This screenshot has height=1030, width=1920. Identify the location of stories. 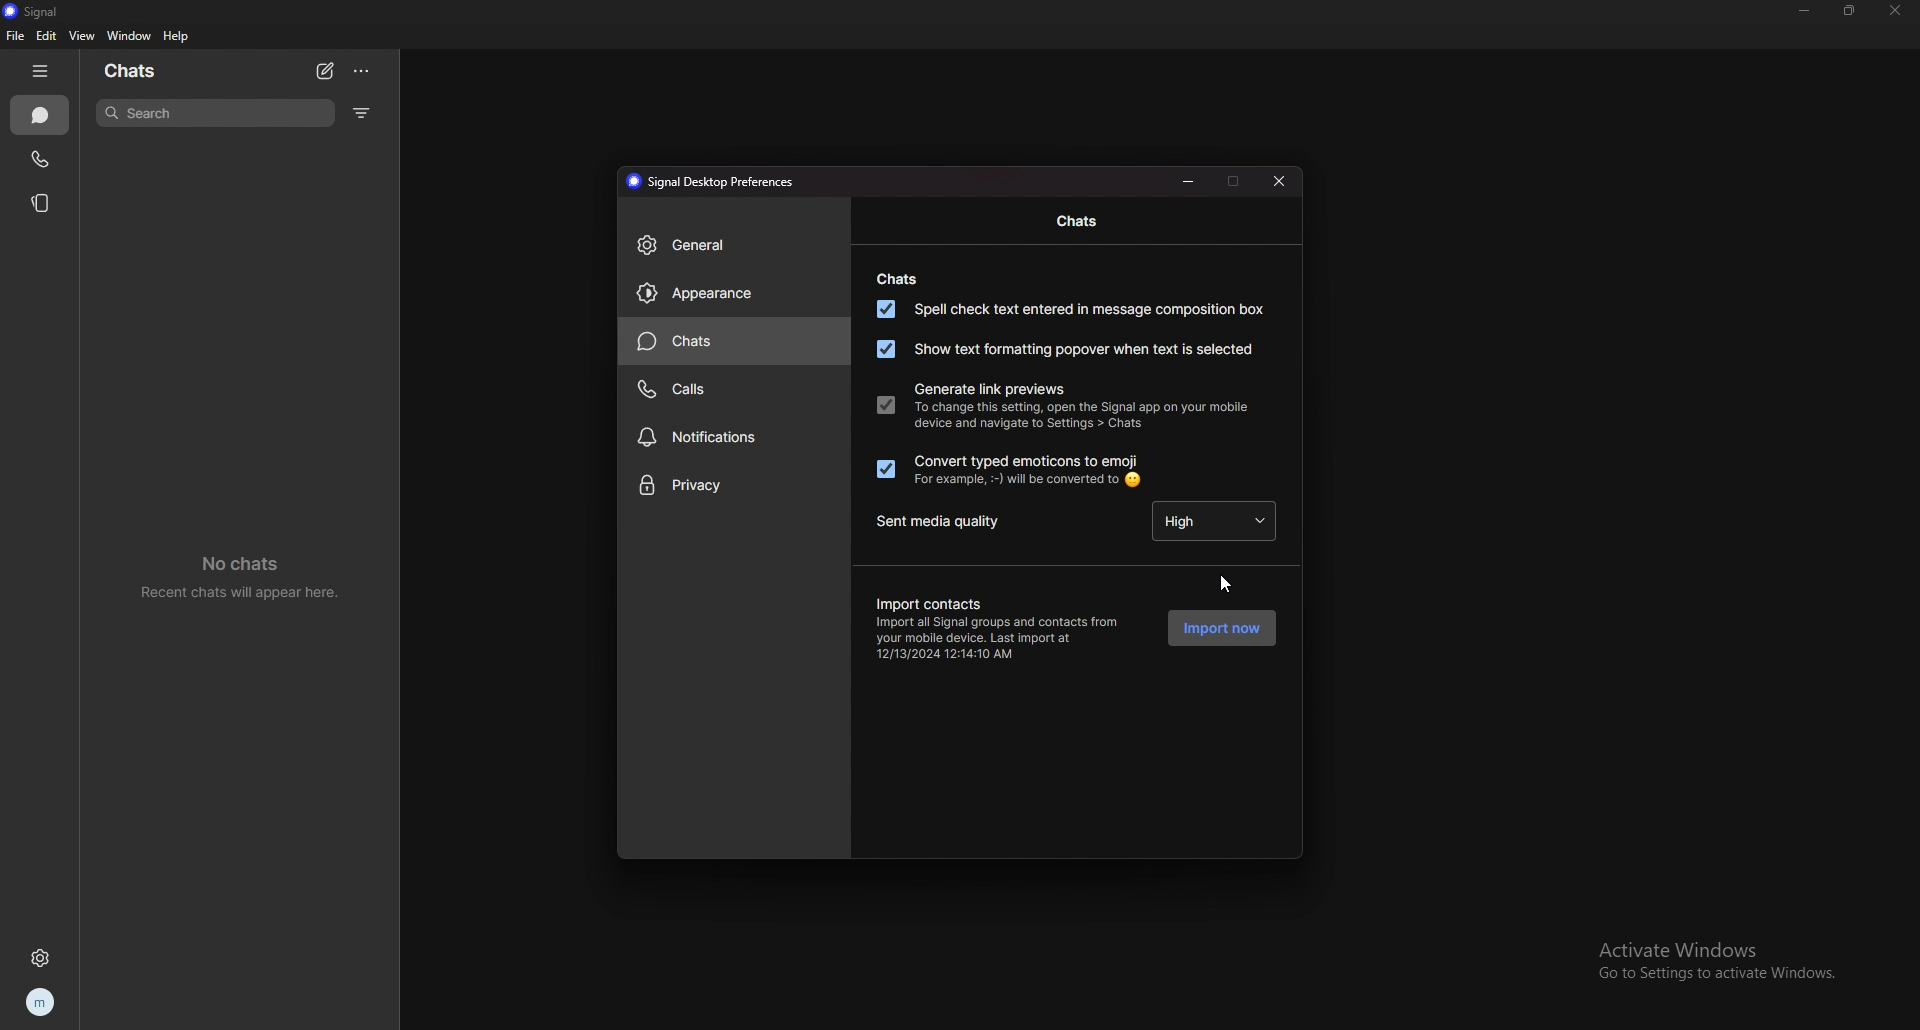
(44, 204).